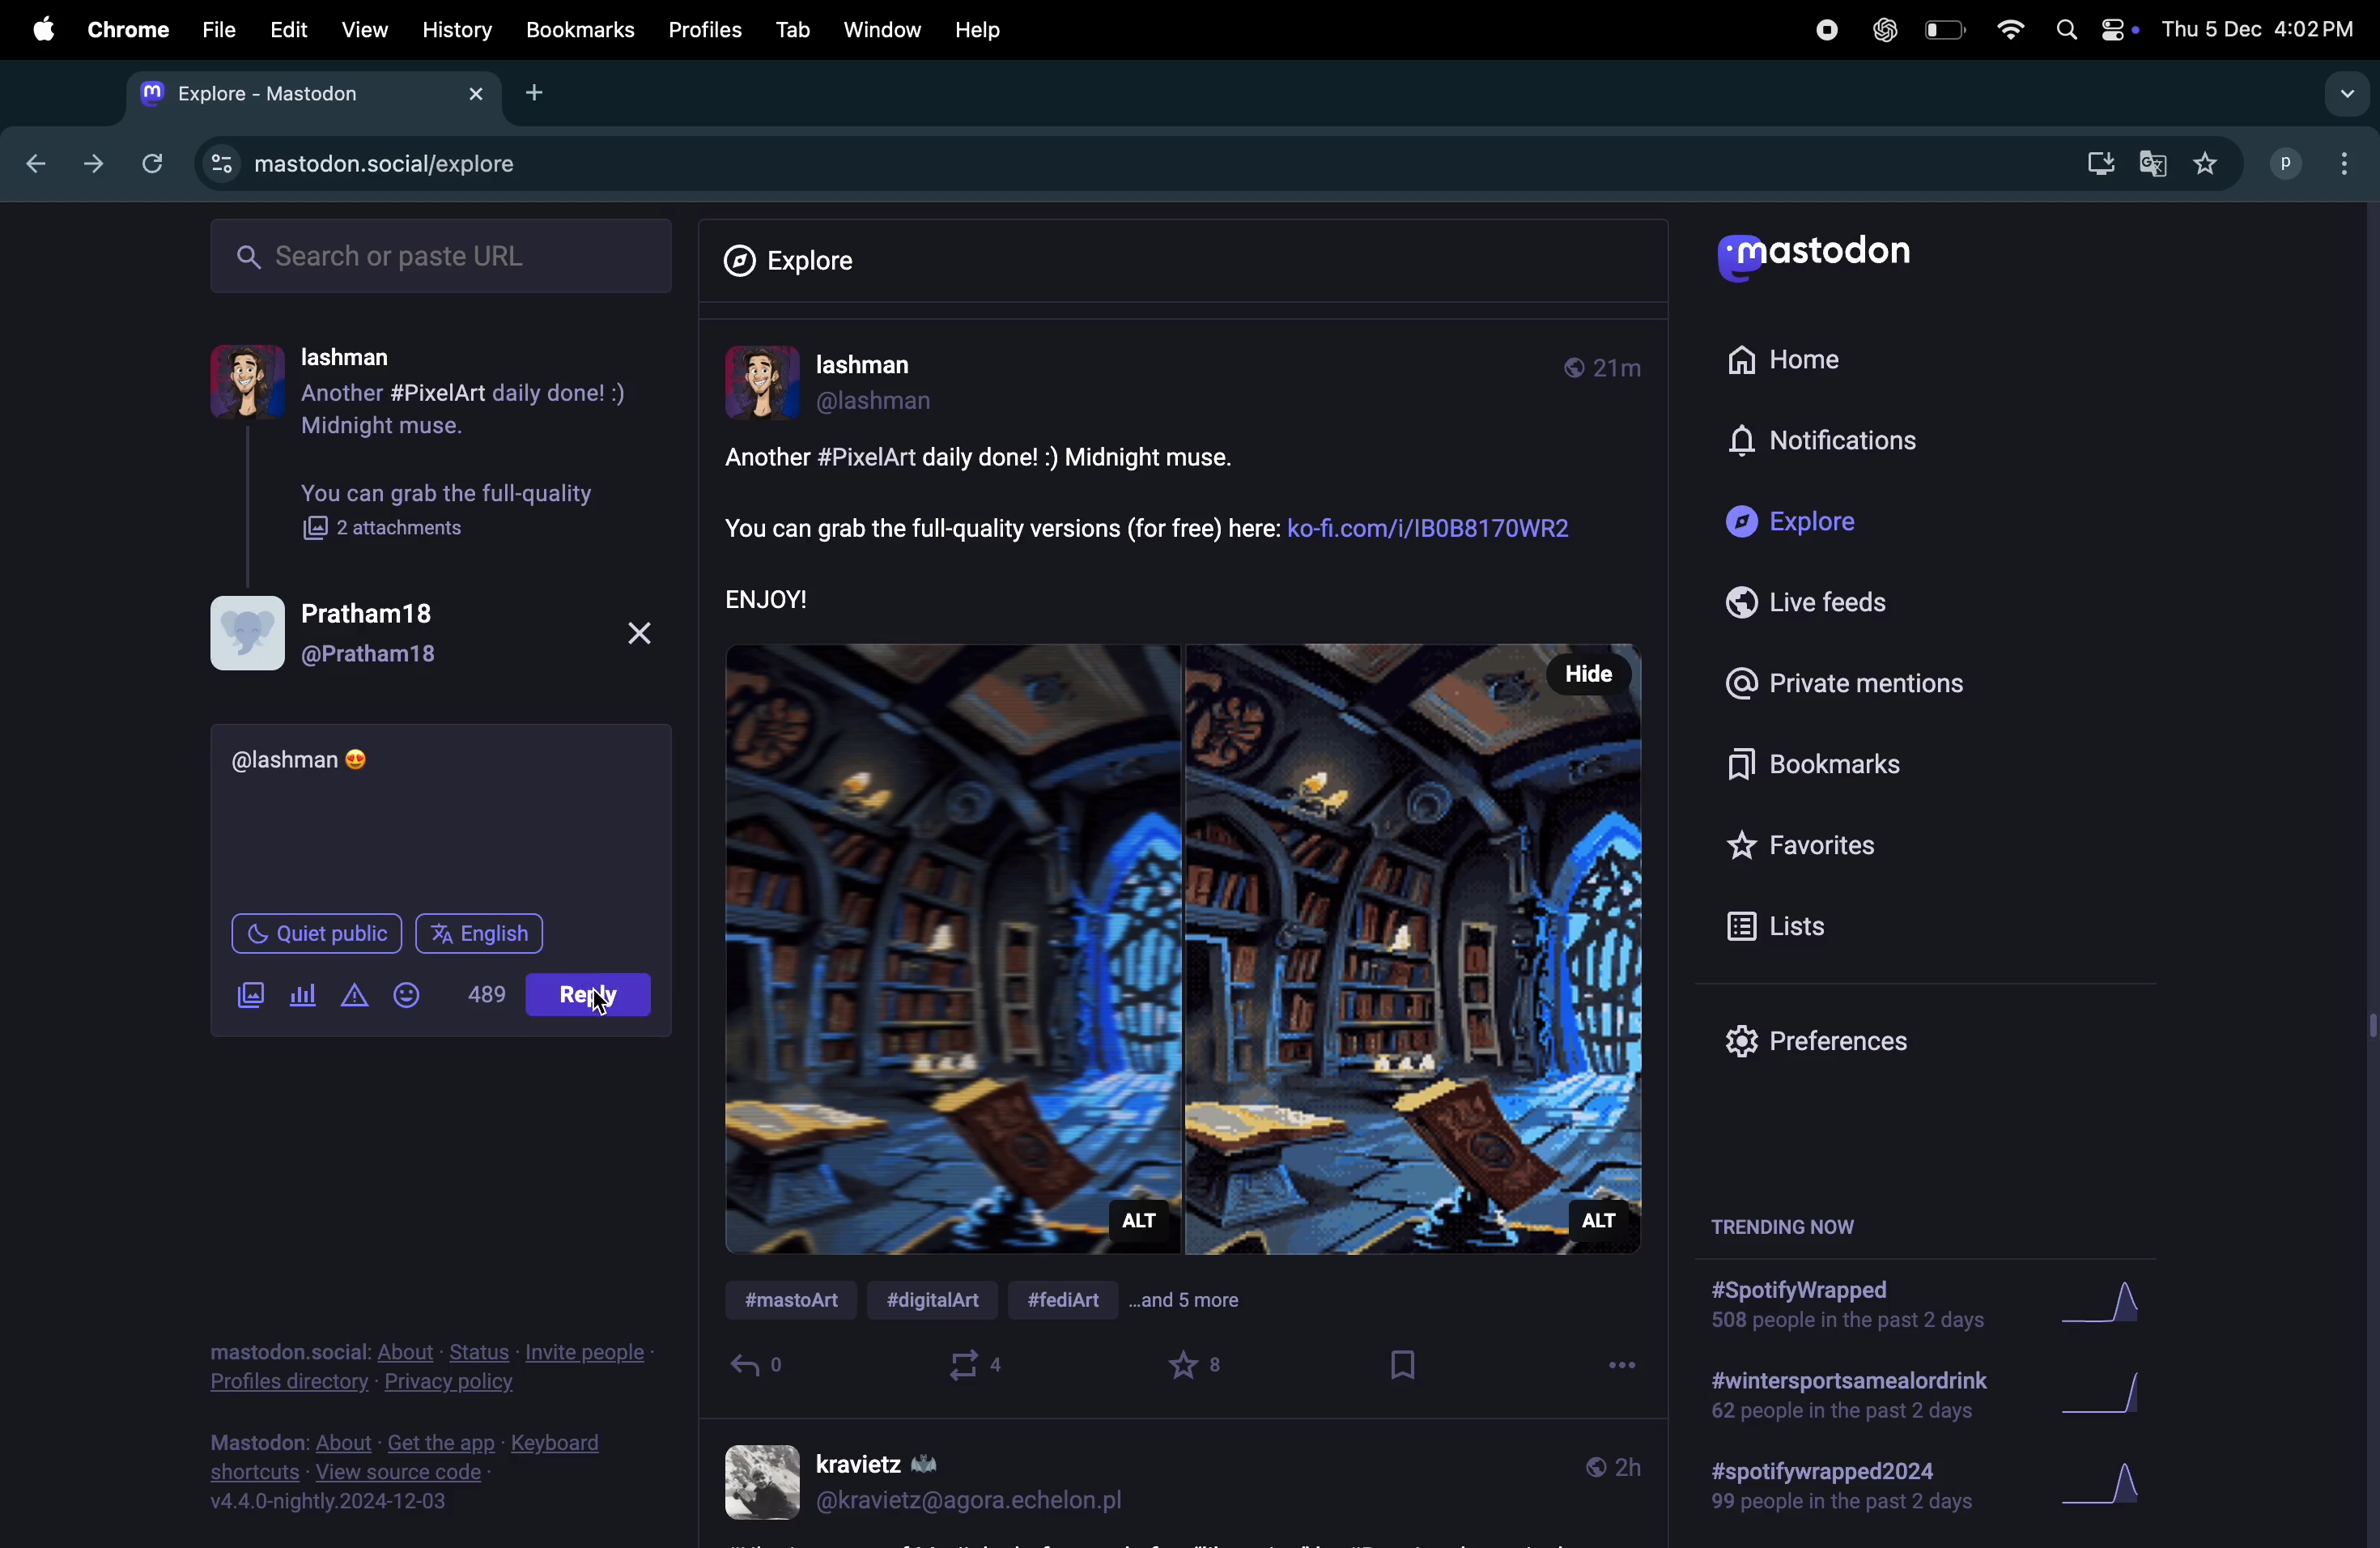  Describe the element at coordinates (1611, 368) in the screenshot. I see `time` at that location.